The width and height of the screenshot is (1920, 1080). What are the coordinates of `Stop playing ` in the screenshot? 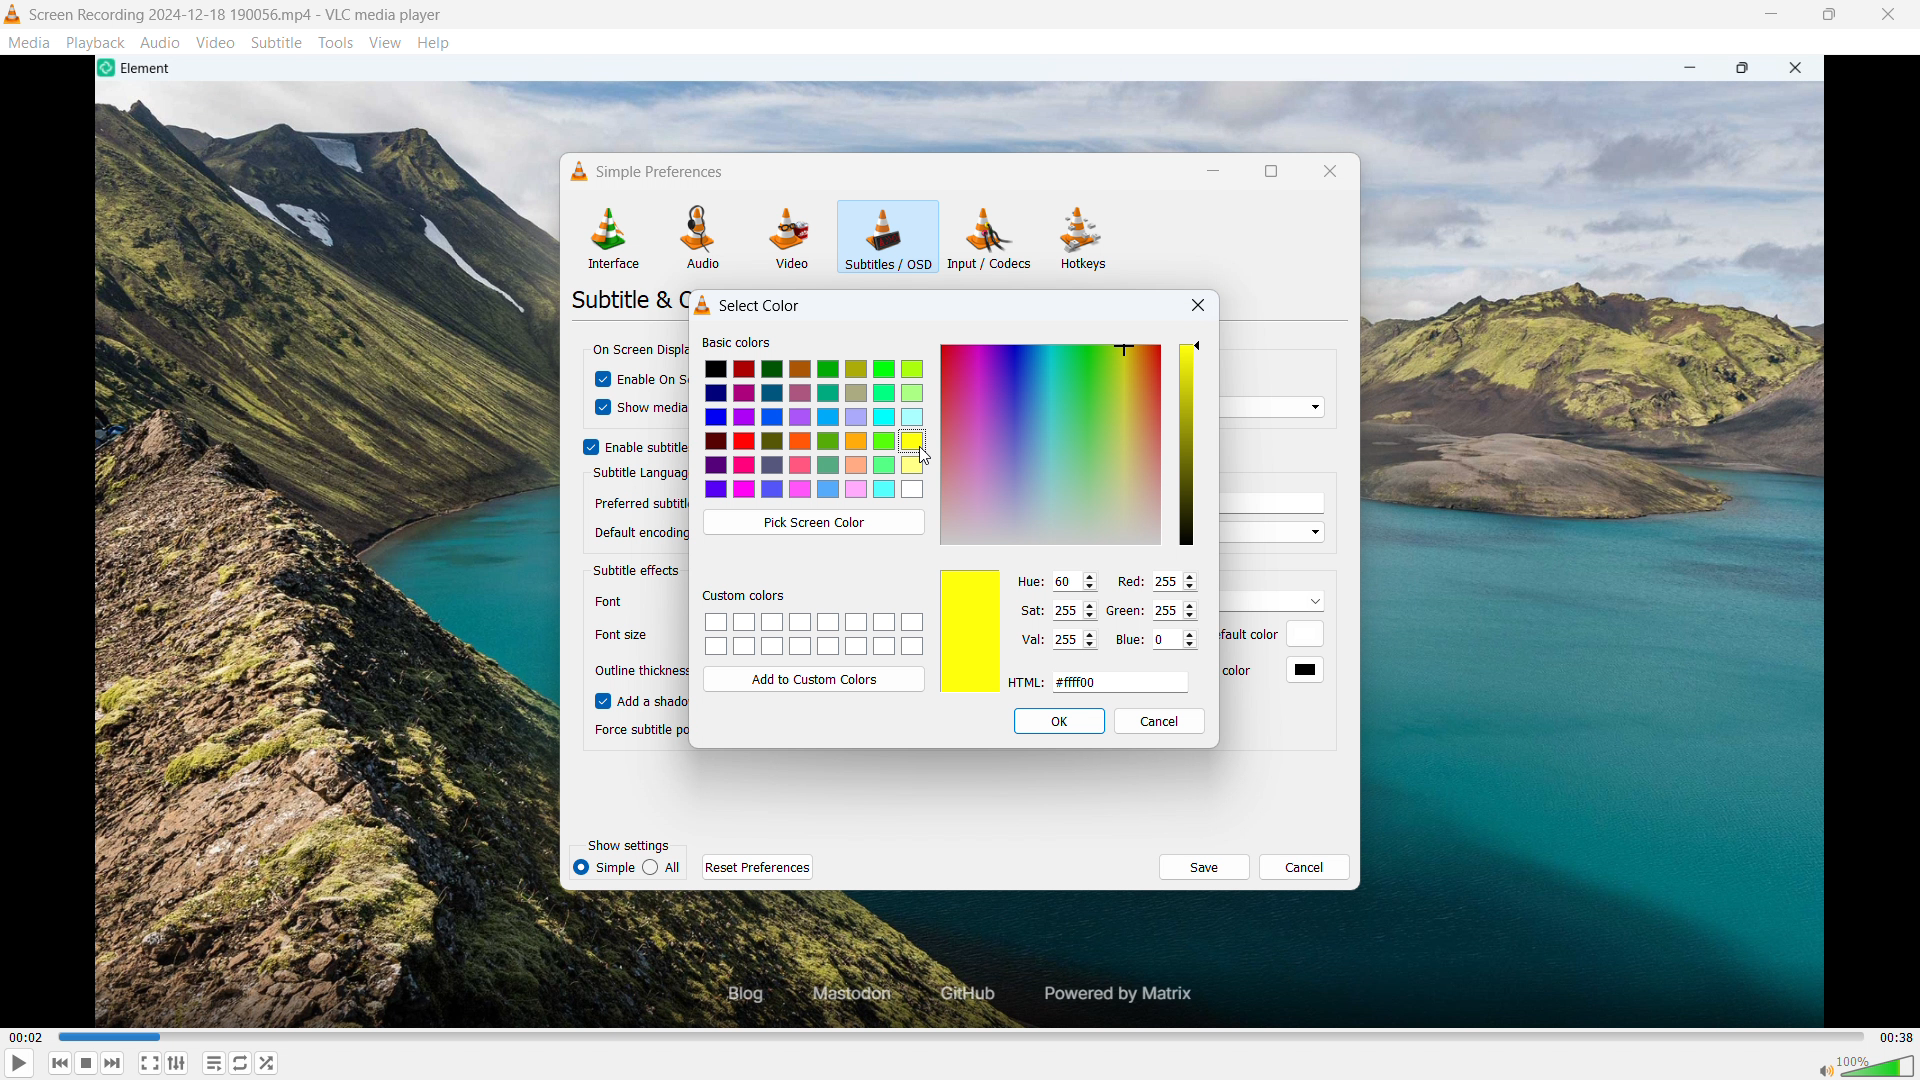 It's located at (61, 1063).